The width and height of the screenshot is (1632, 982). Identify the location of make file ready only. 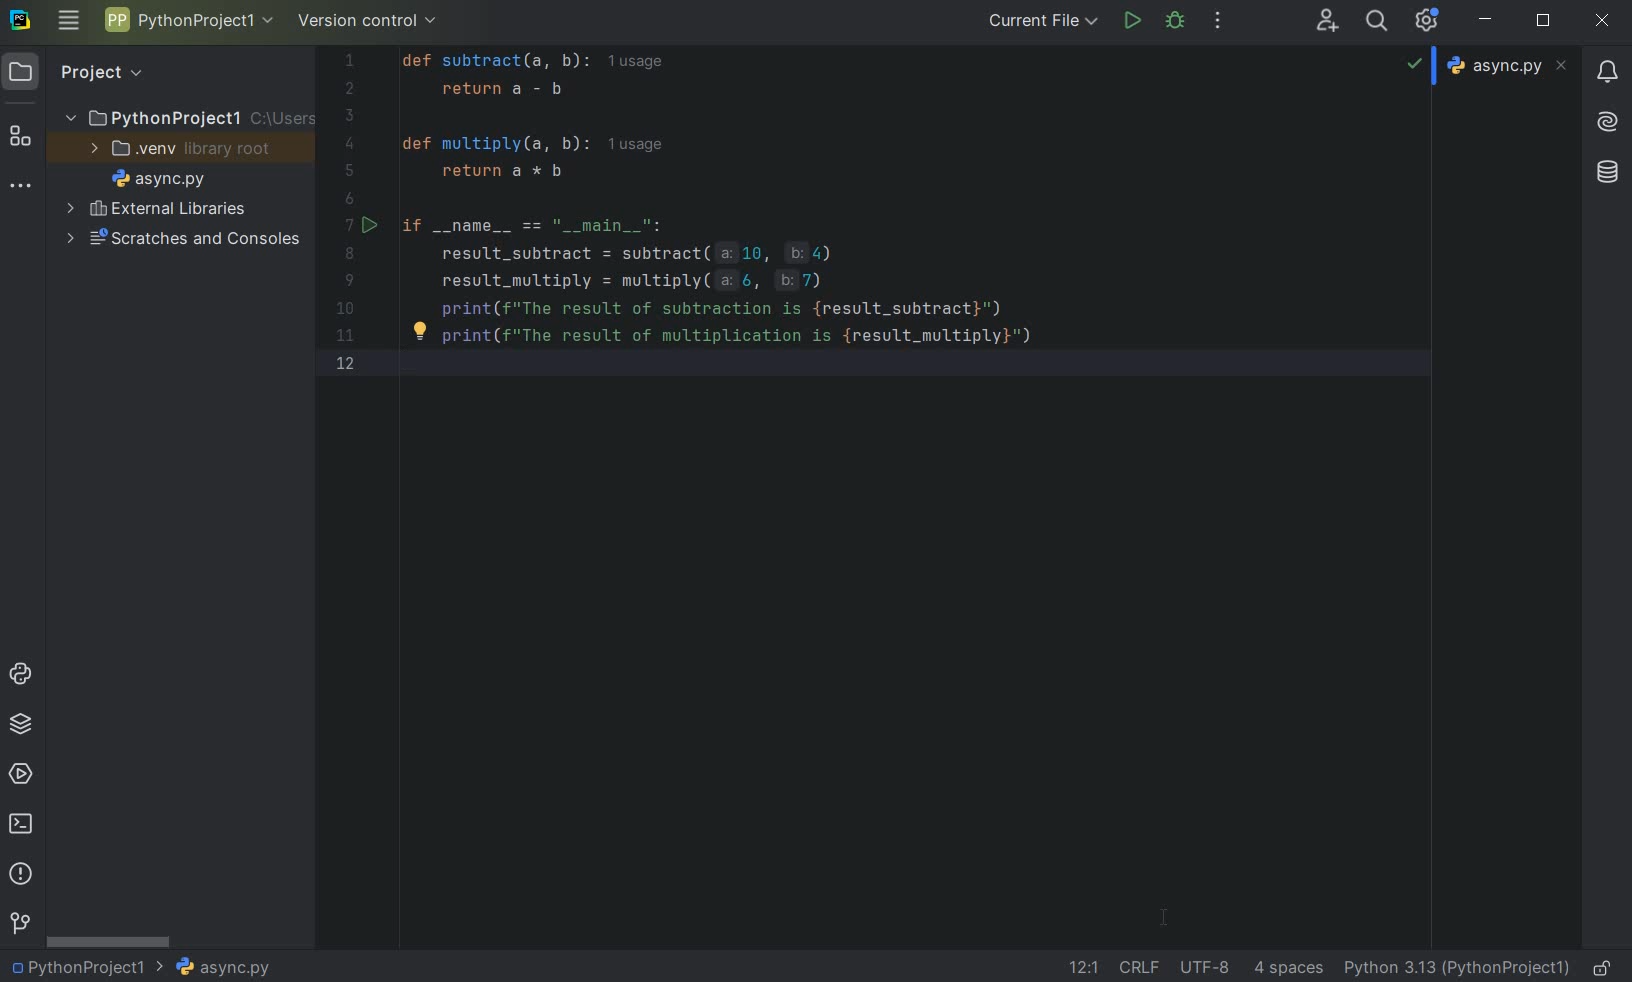
(1604, 965).